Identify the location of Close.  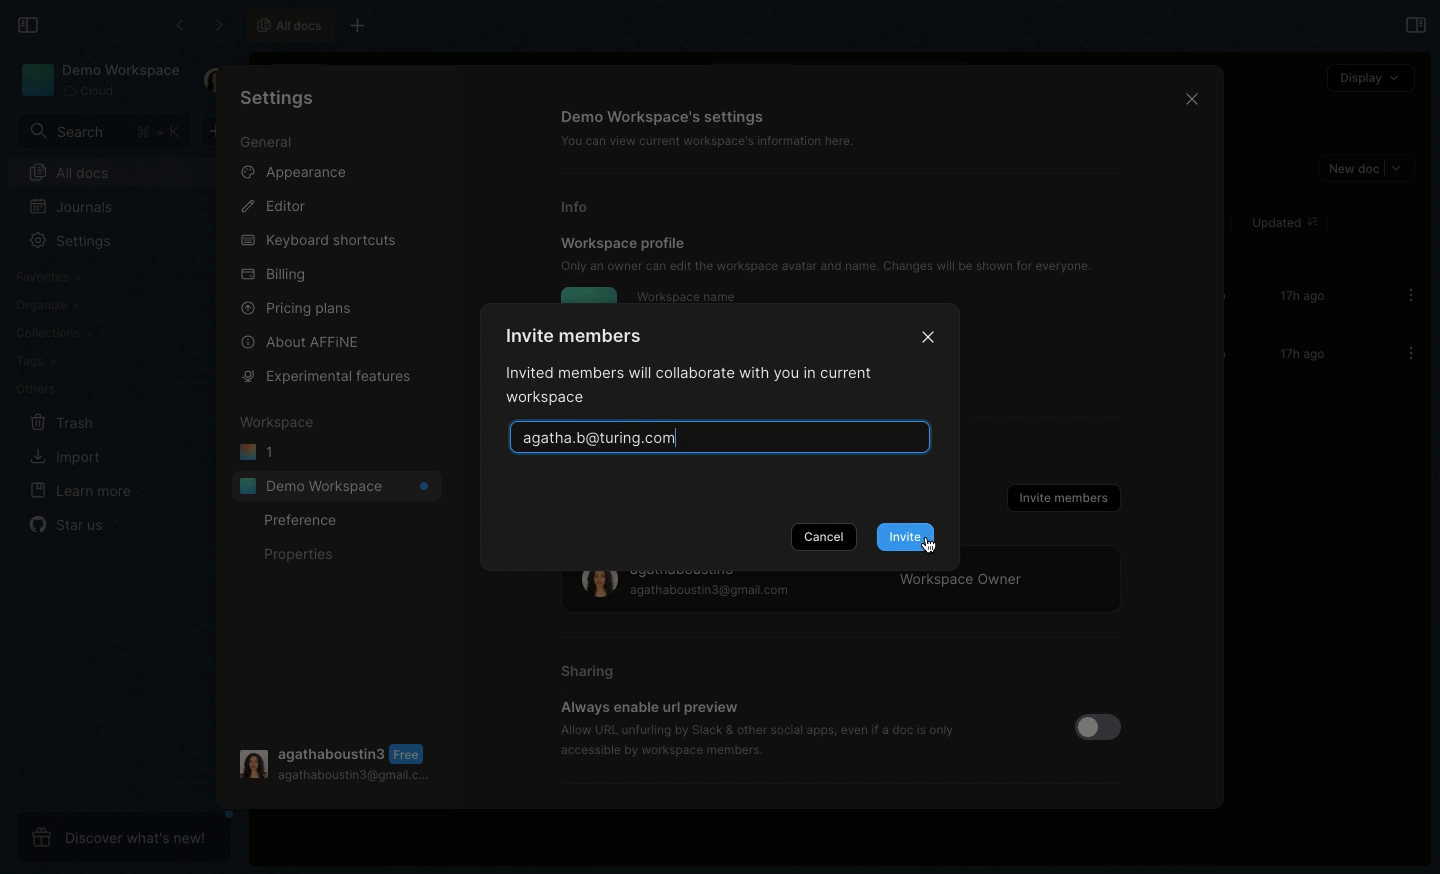
(929, 334).